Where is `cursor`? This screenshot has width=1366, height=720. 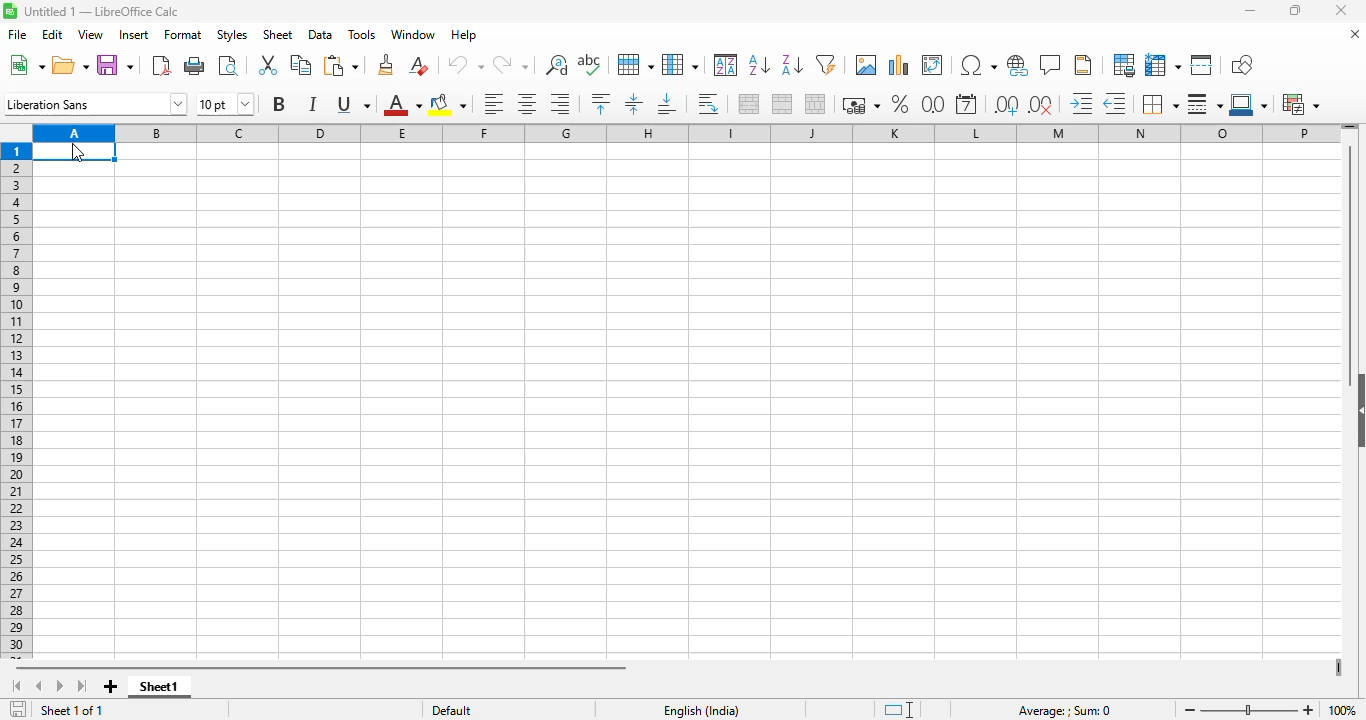
cursor is located at coordinates (77, 152).